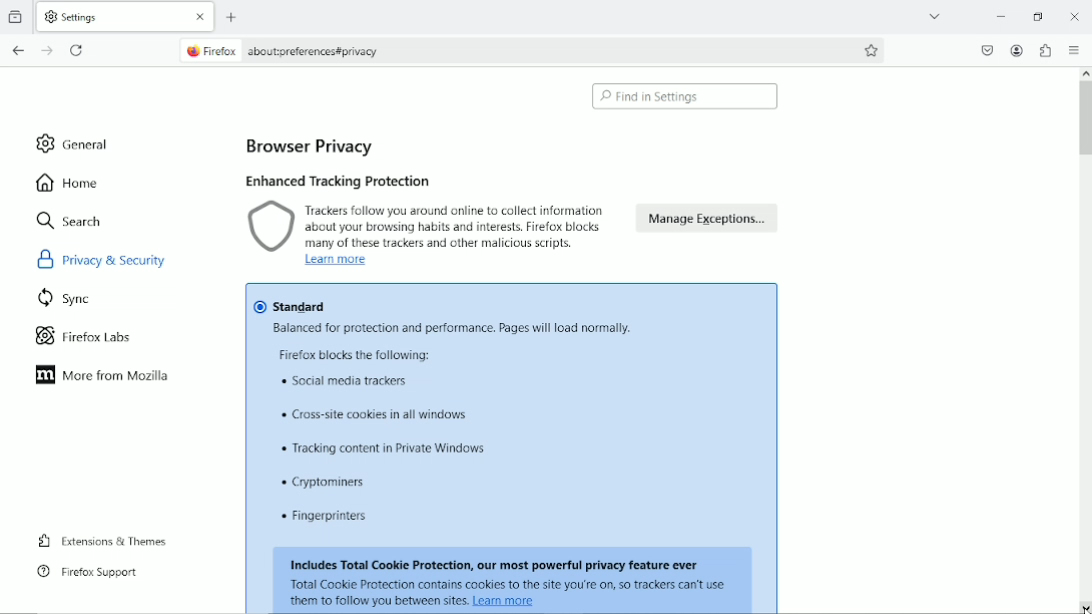  Describe the element at coordinates (84, 572) in the screenshot. I see `firefox support` at that location.